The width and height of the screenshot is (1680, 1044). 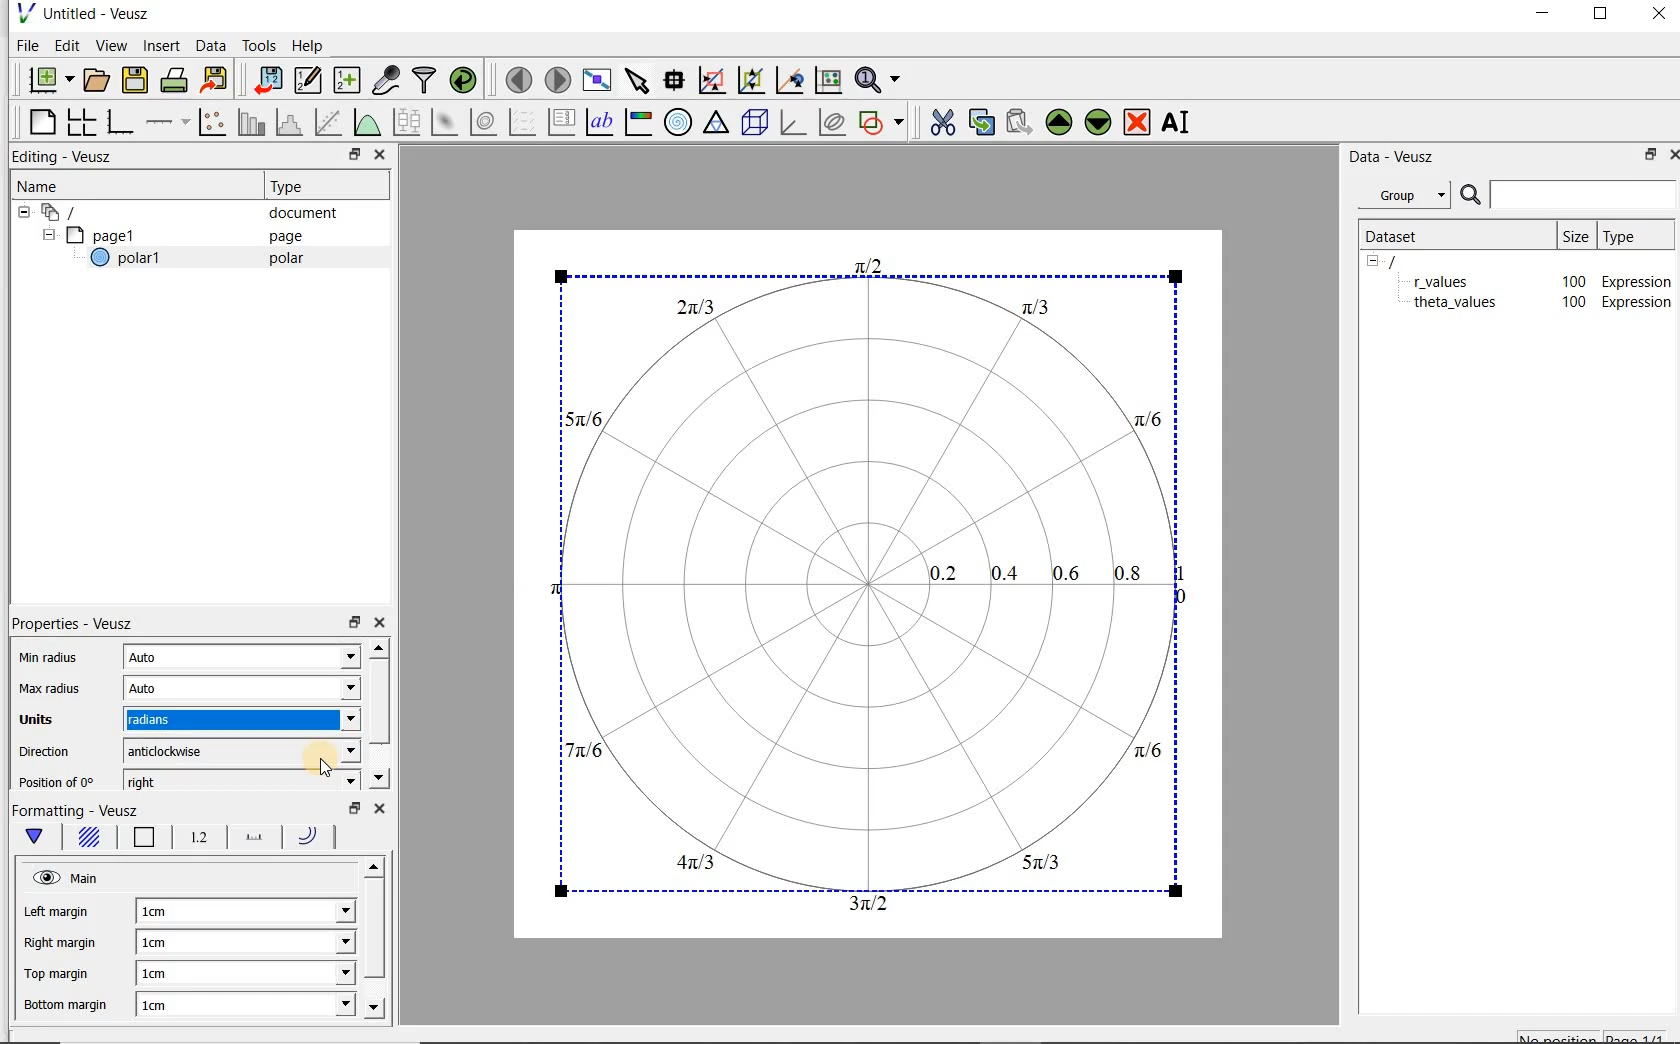 I want to click on Min radius, so click(x=54, y=655).